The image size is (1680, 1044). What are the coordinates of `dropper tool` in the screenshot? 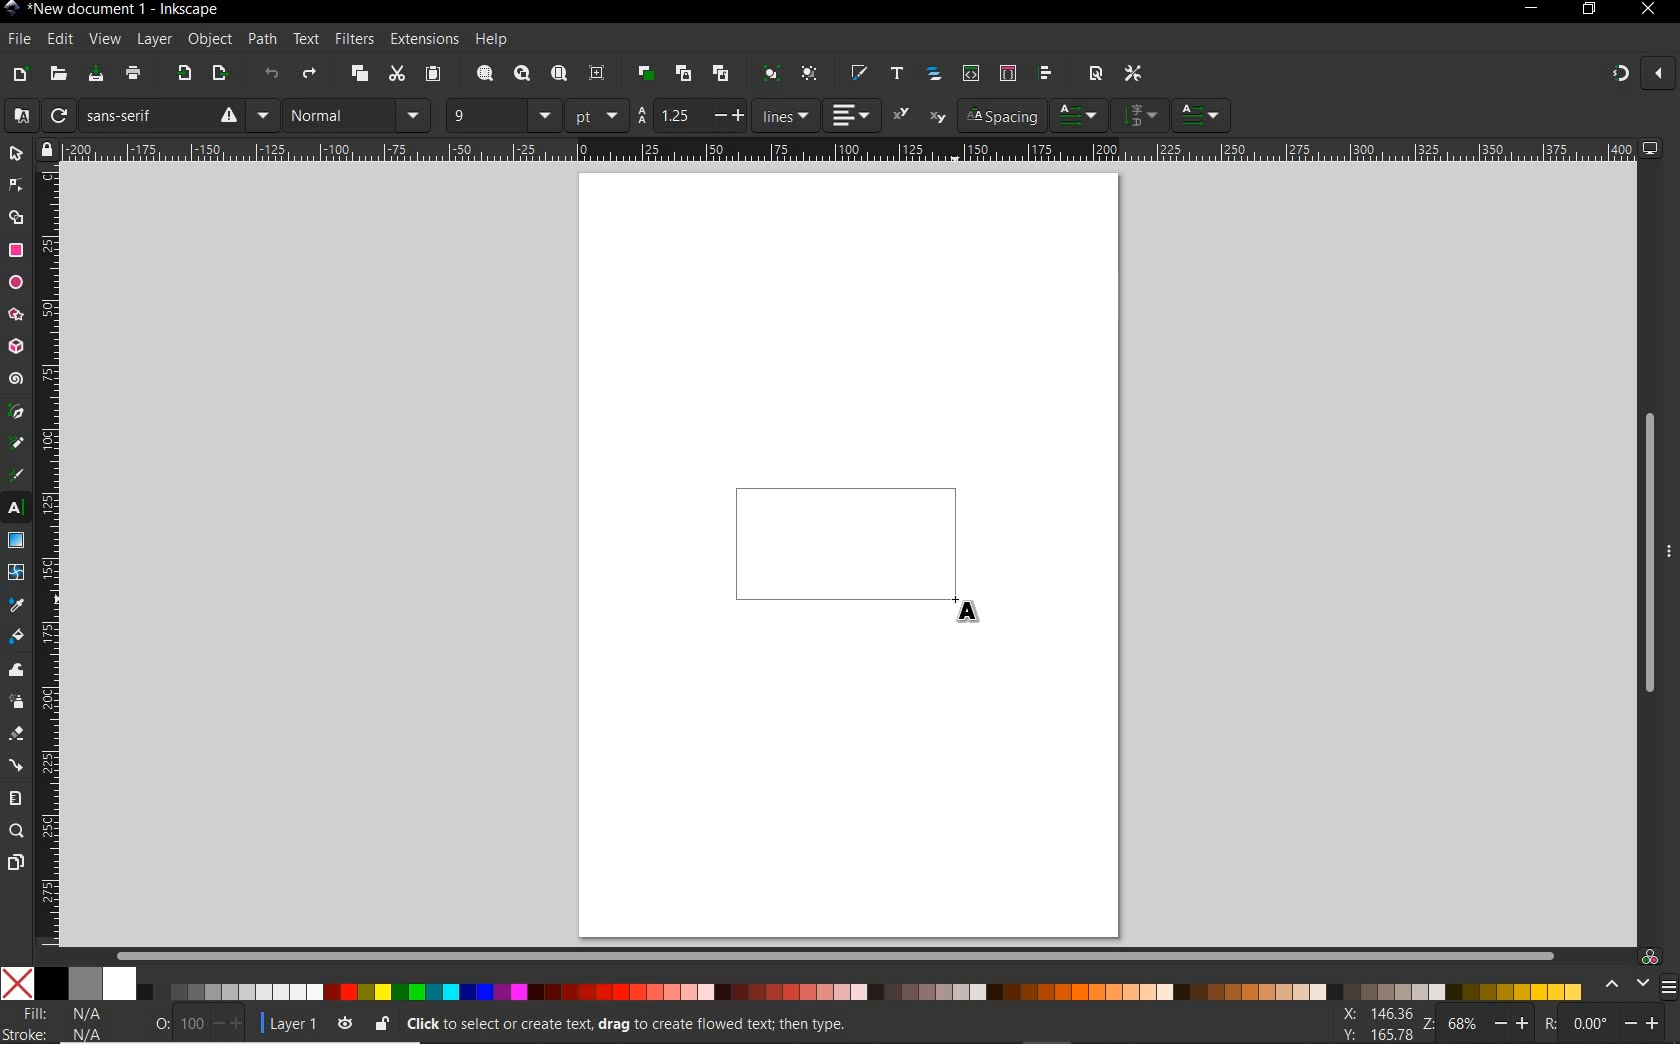 It's located at (17, 606).